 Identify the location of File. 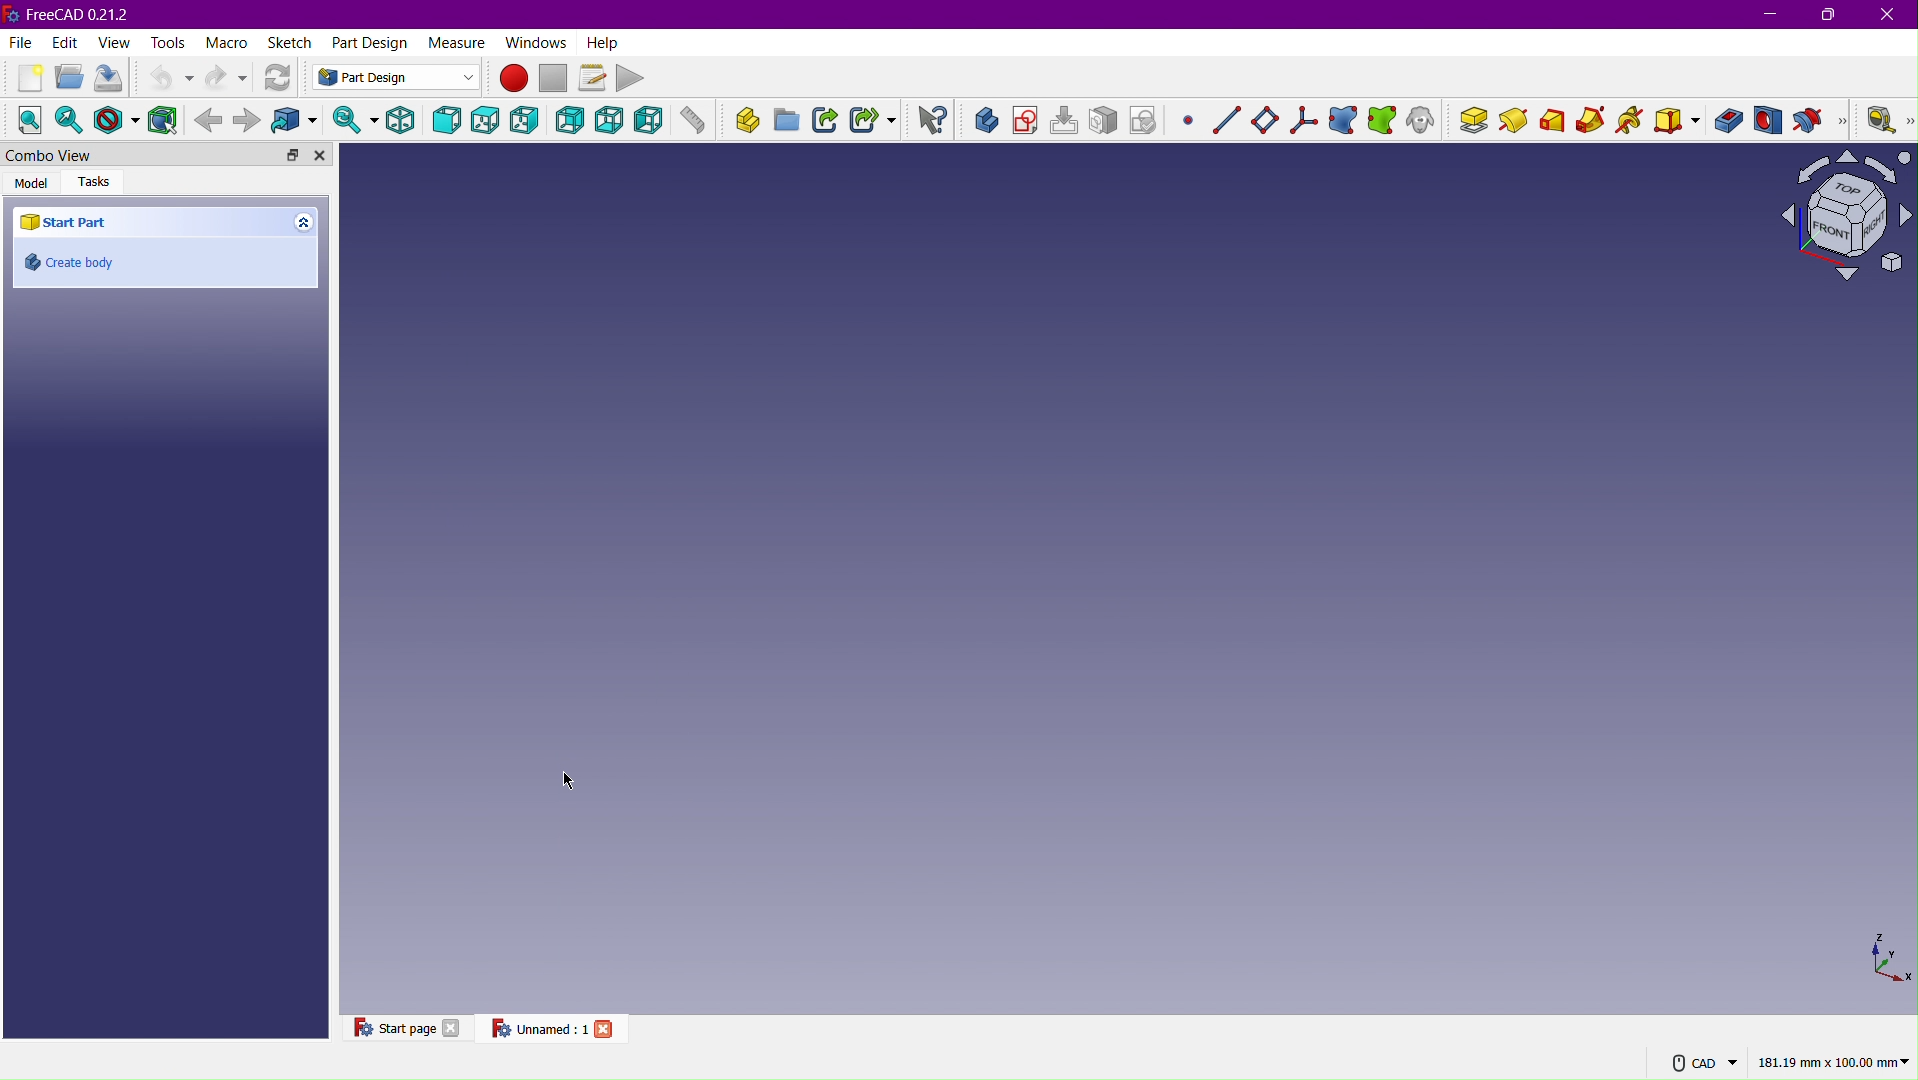
(19, 43).